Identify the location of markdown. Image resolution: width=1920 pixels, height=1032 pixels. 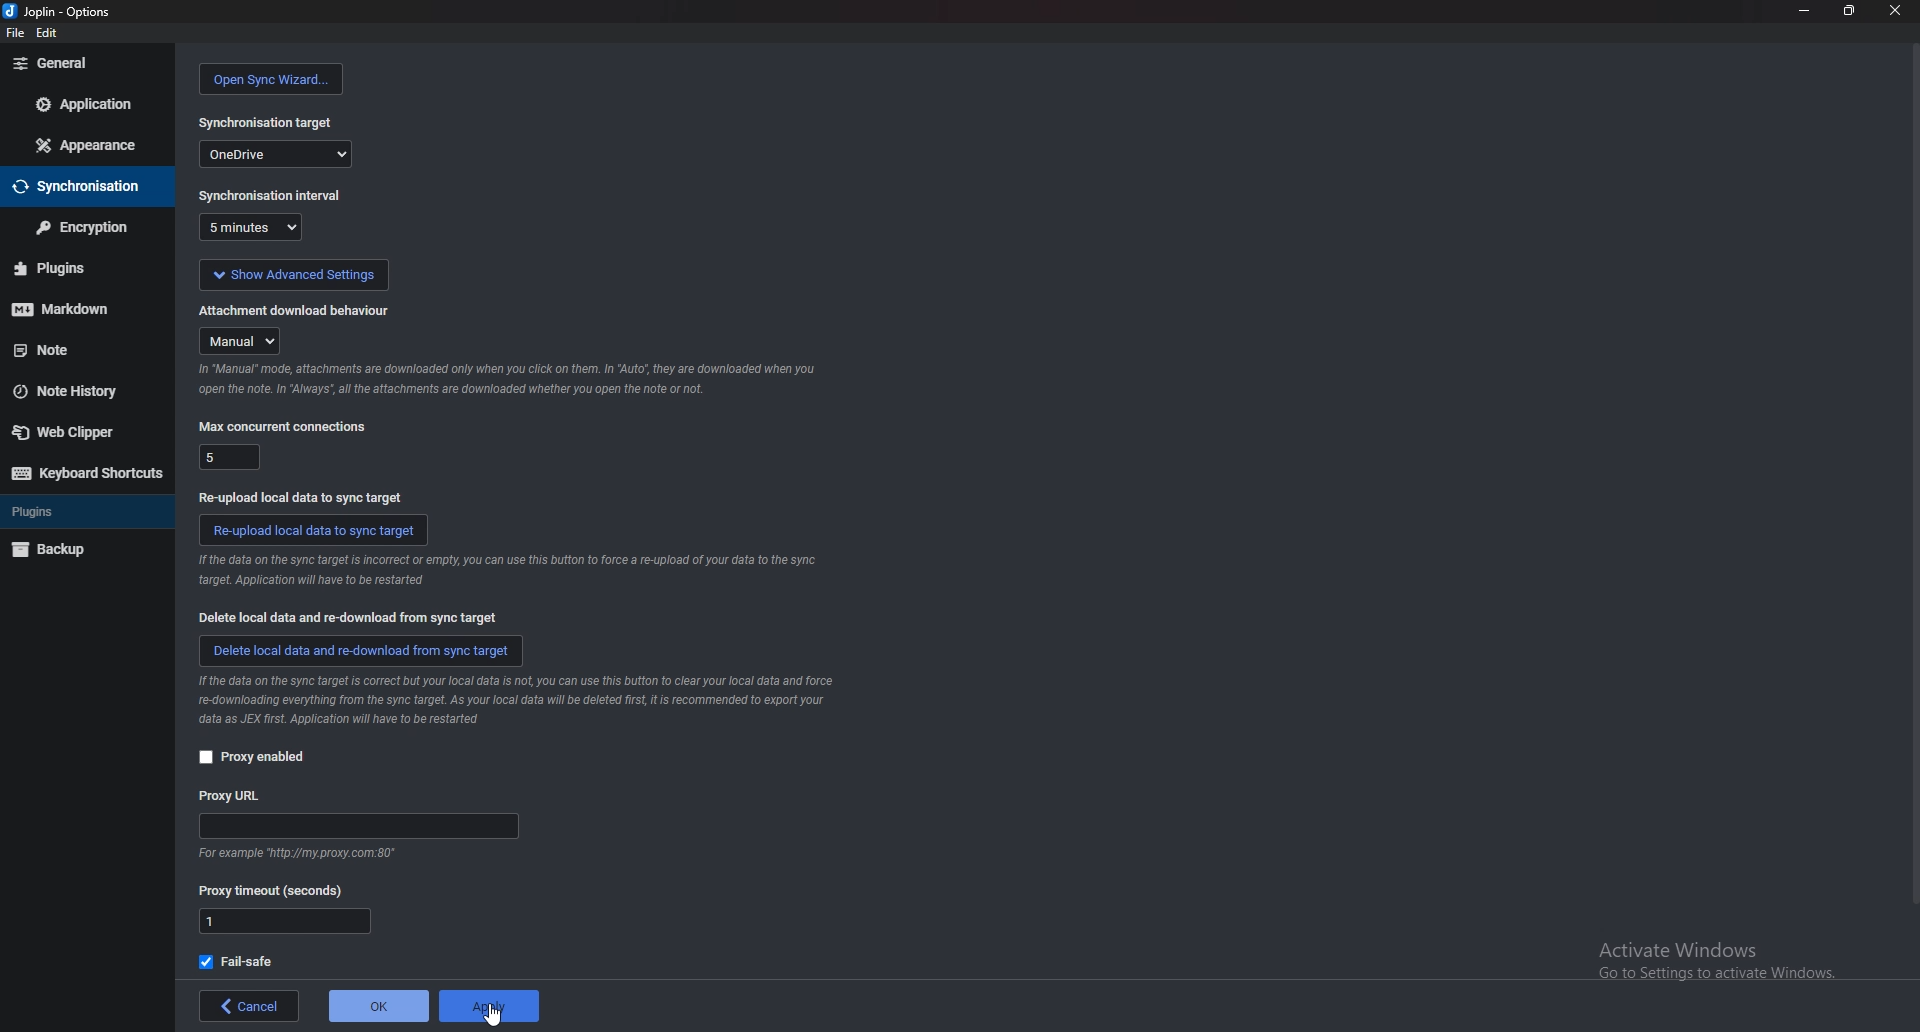
(80, 309).